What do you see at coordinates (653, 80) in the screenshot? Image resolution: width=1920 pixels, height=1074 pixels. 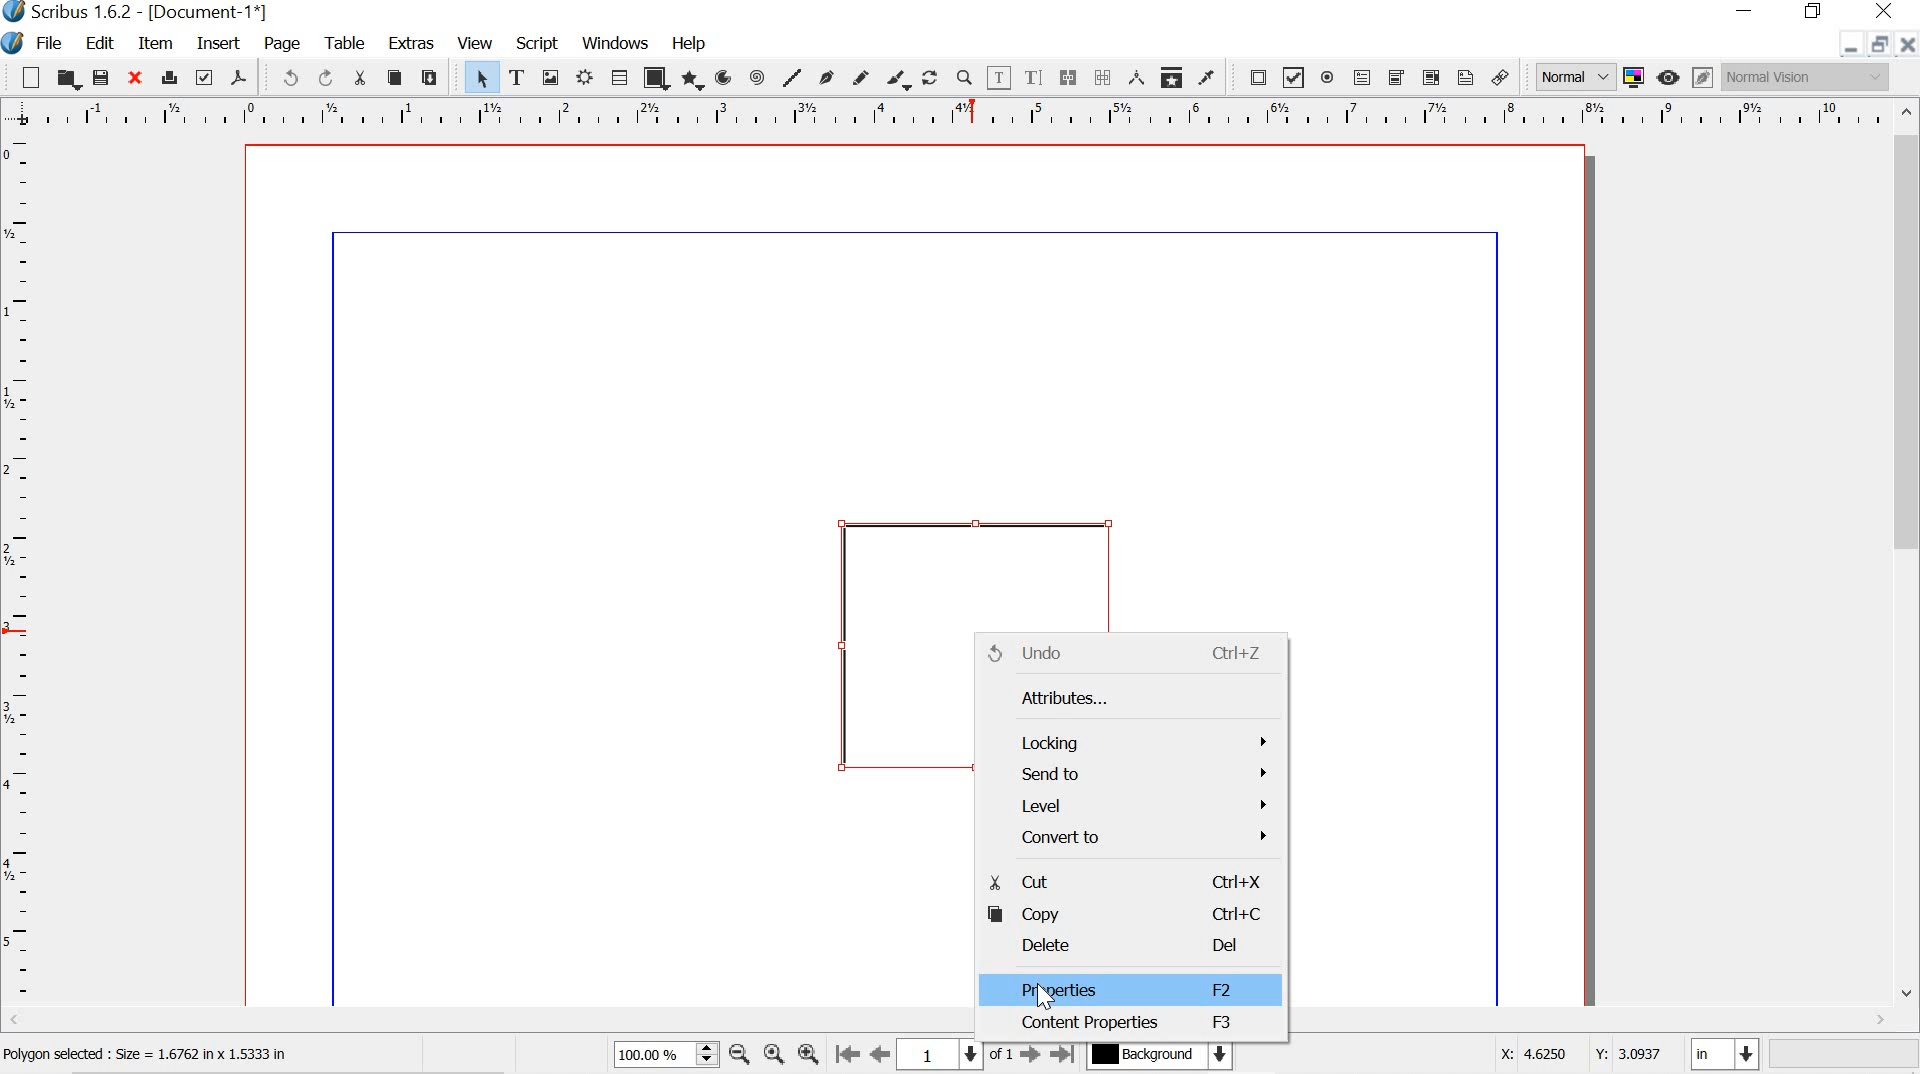 I see `shape` at bounding box center [653, 80].